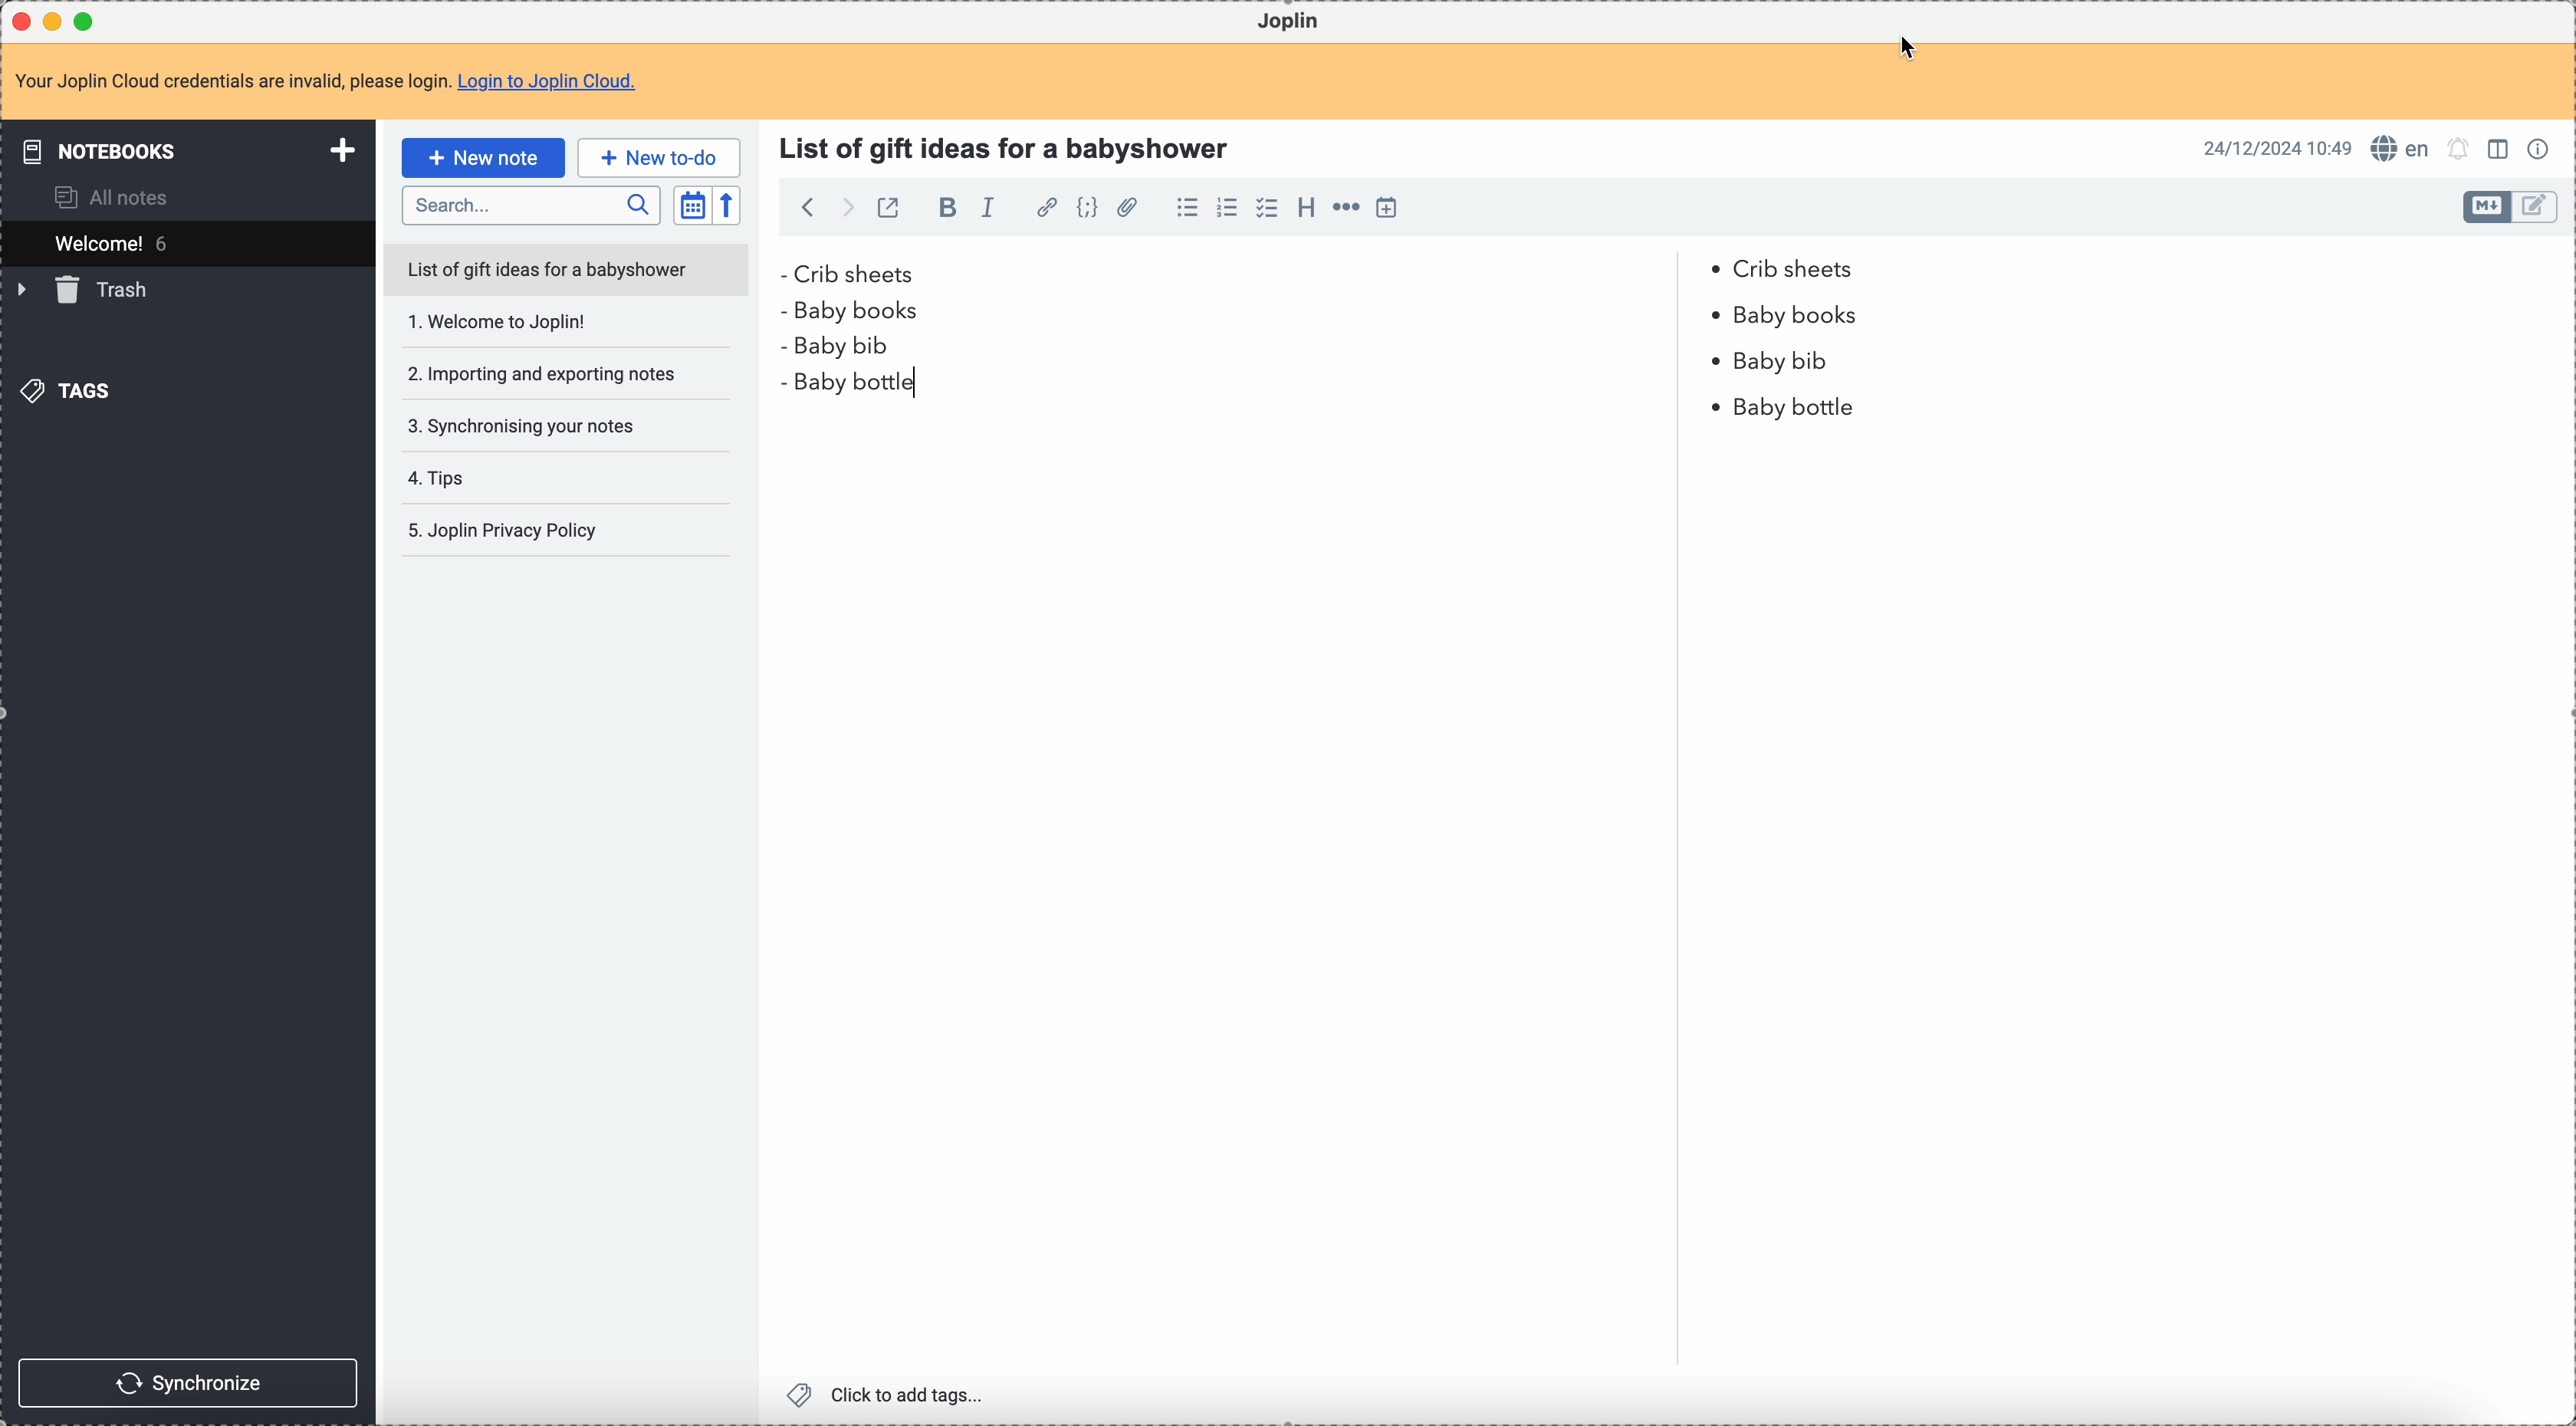 The width and height of the screenshot is (2576, 1426). What do you see at coordinates (947, 210) in the screenshot?
I see `bold` at bounding box center [947, 210].